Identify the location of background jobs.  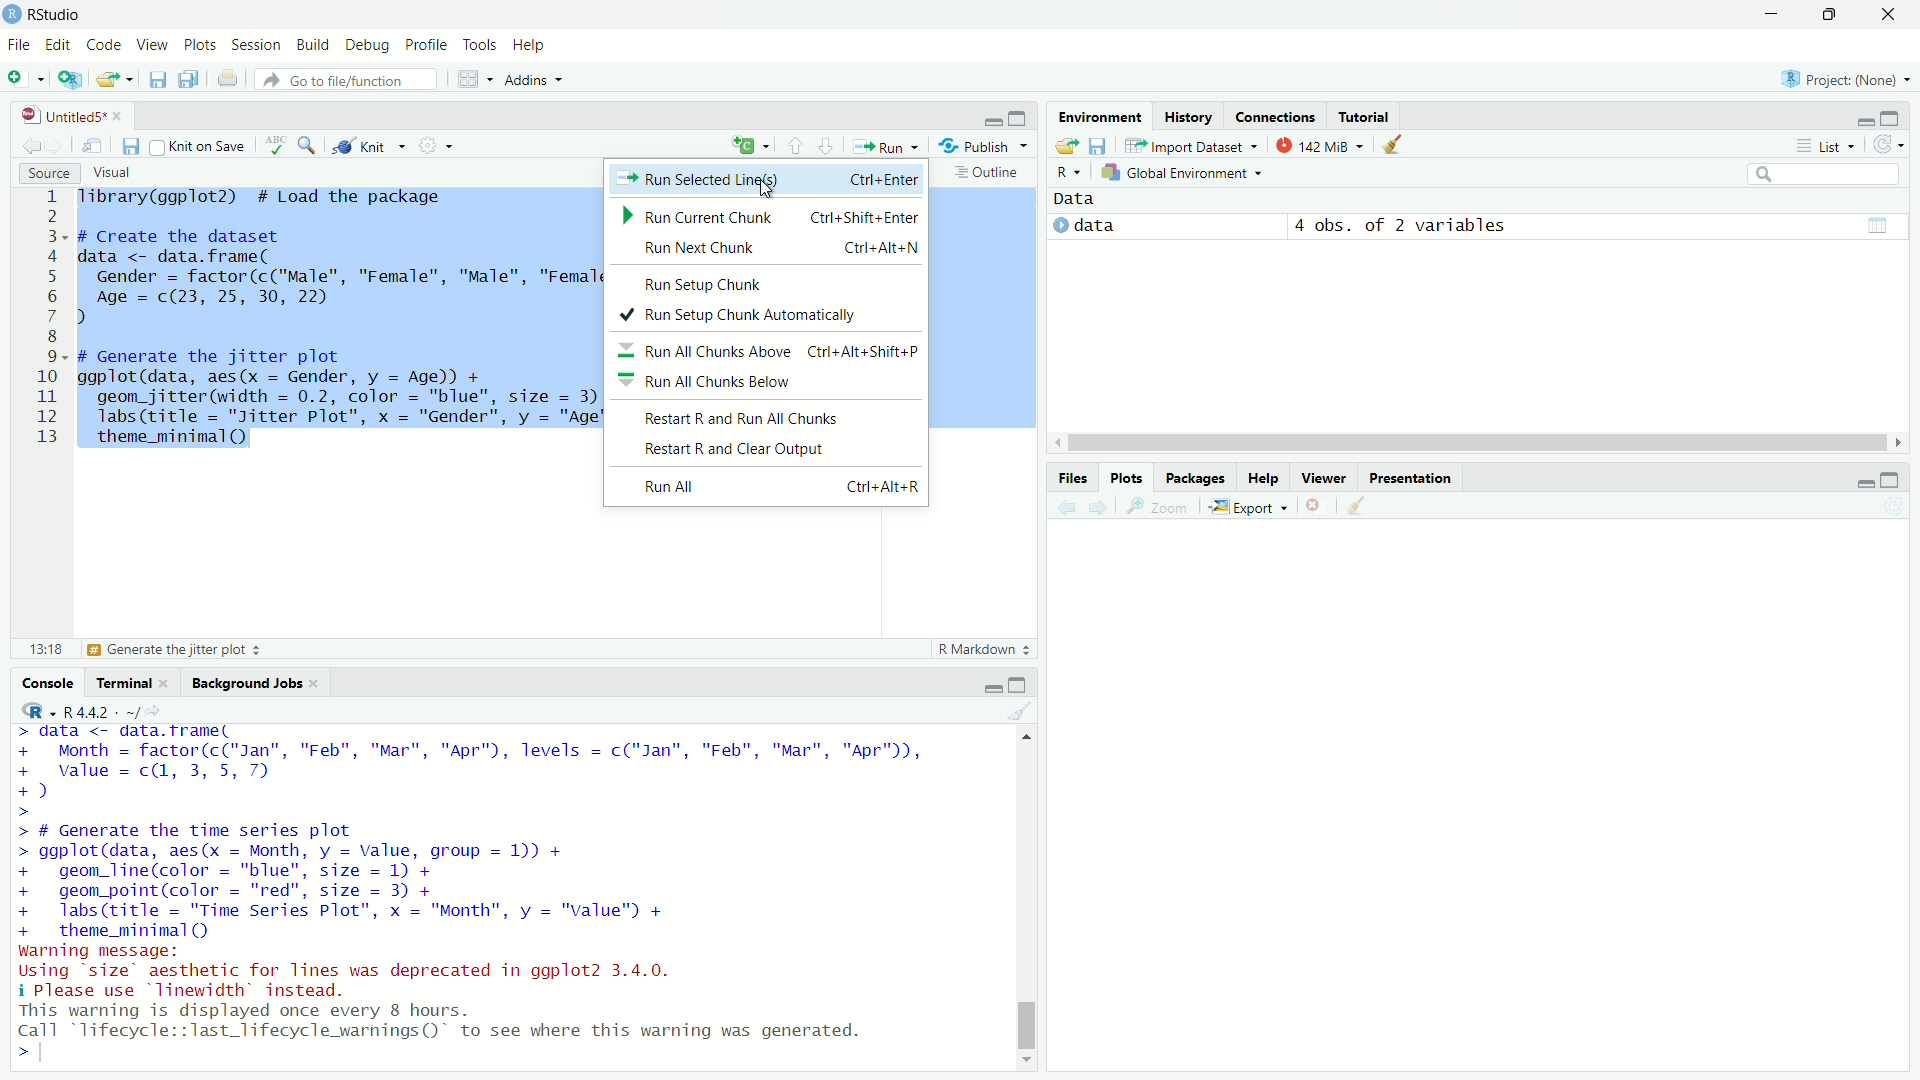
(248, 680).